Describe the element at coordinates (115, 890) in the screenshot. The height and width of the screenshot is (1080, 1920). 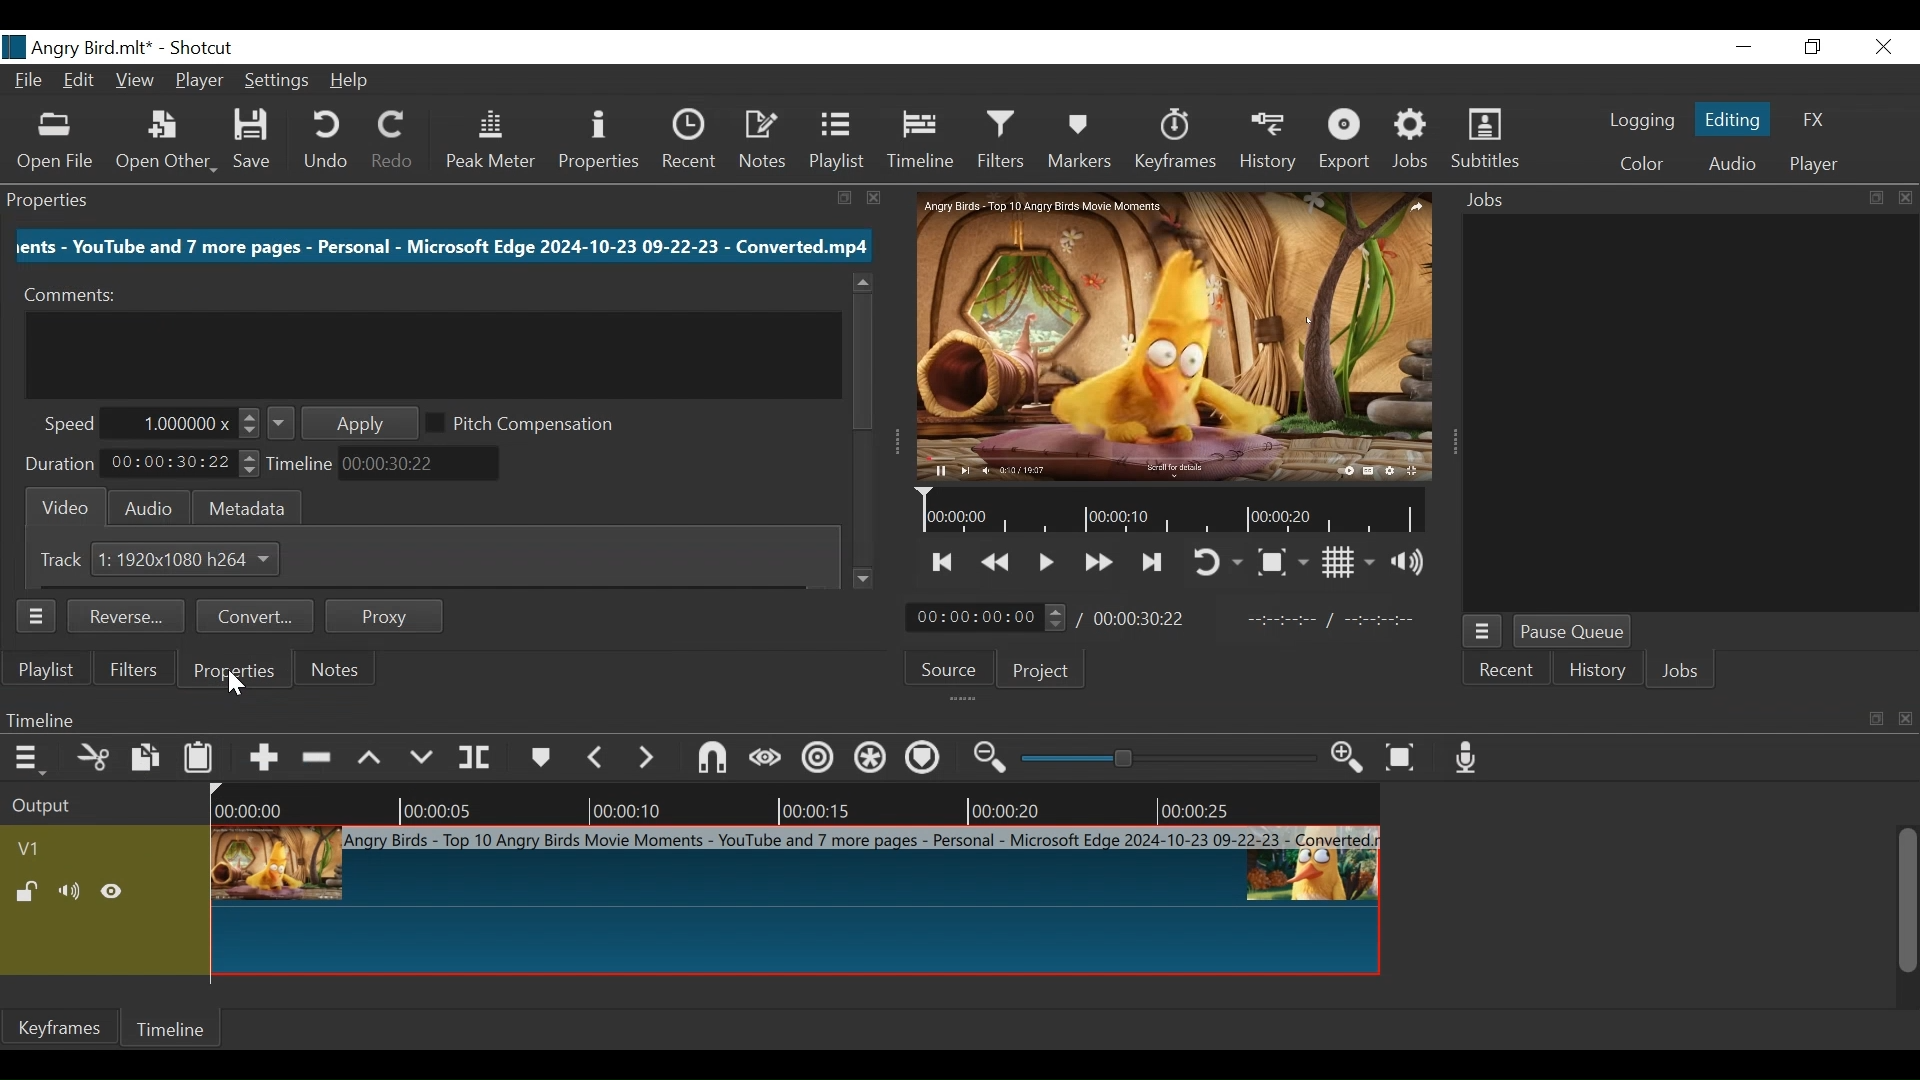
I see `Hide` at that location.